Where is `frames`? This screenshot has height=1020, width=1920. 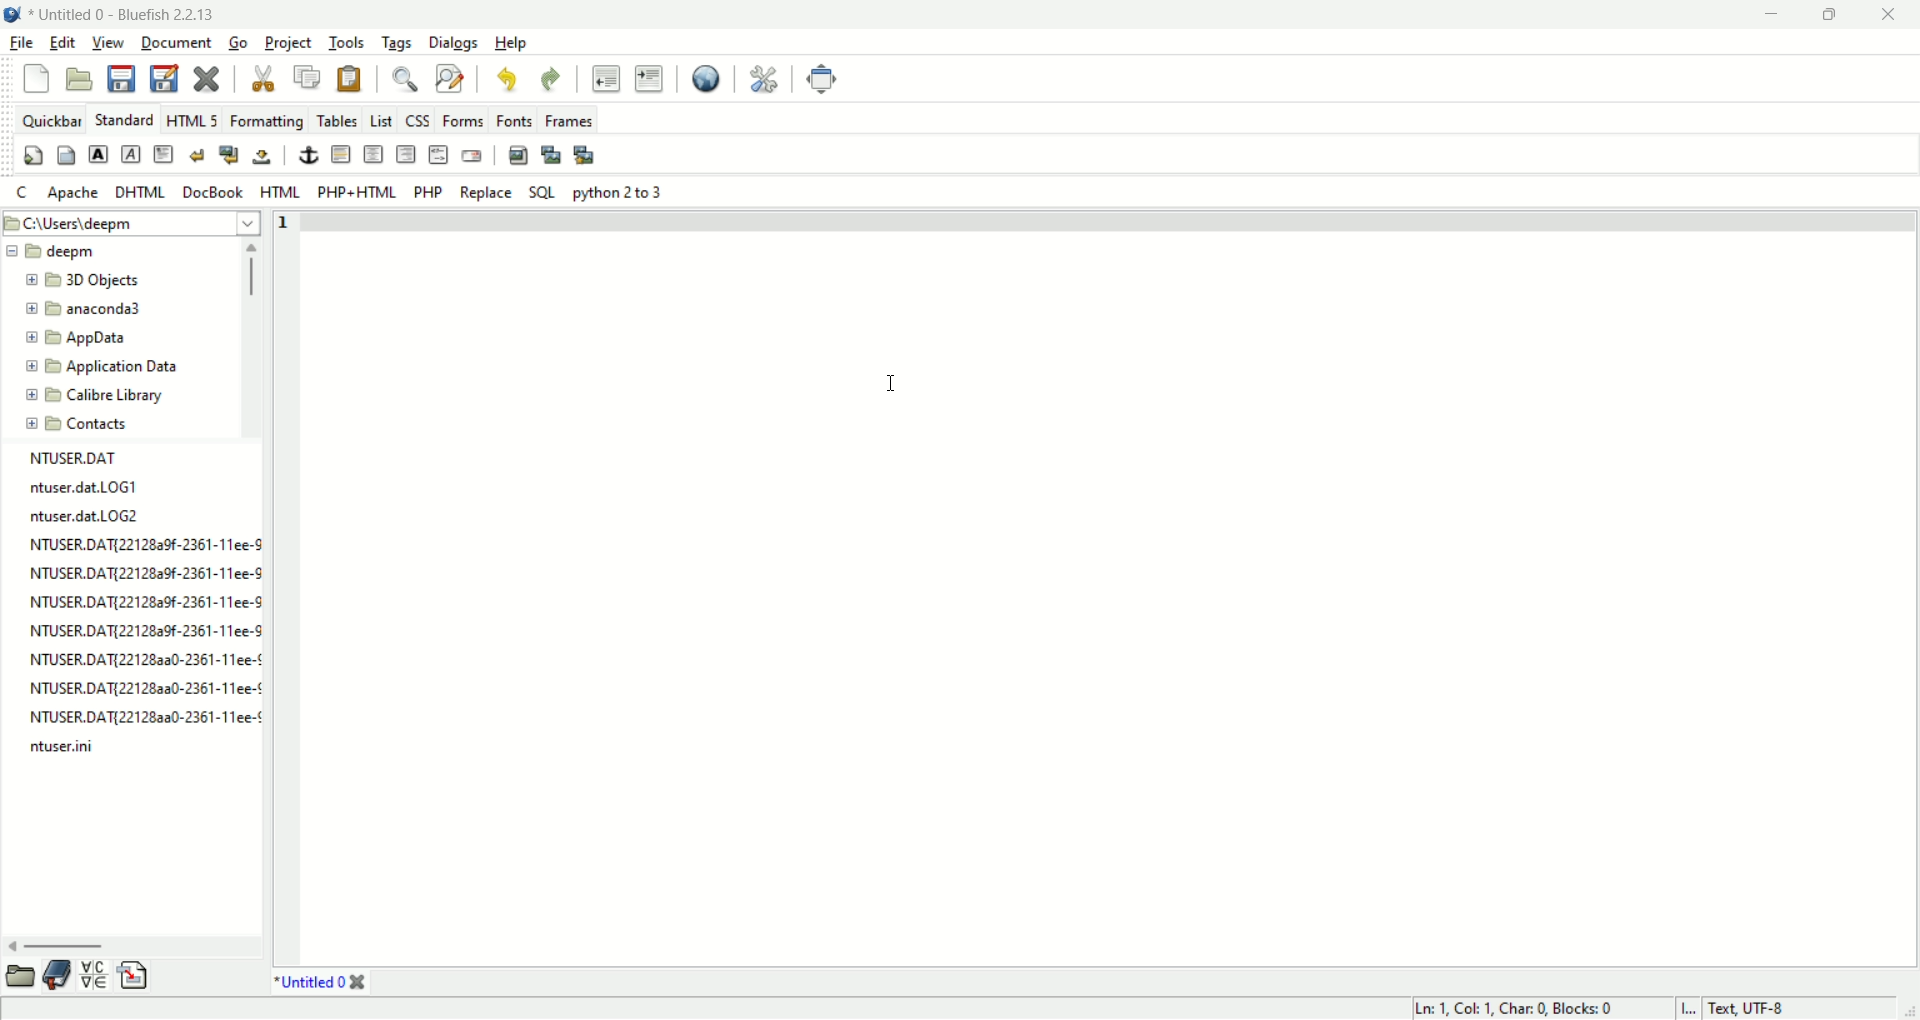
frames is located at coordinates (567, 120).